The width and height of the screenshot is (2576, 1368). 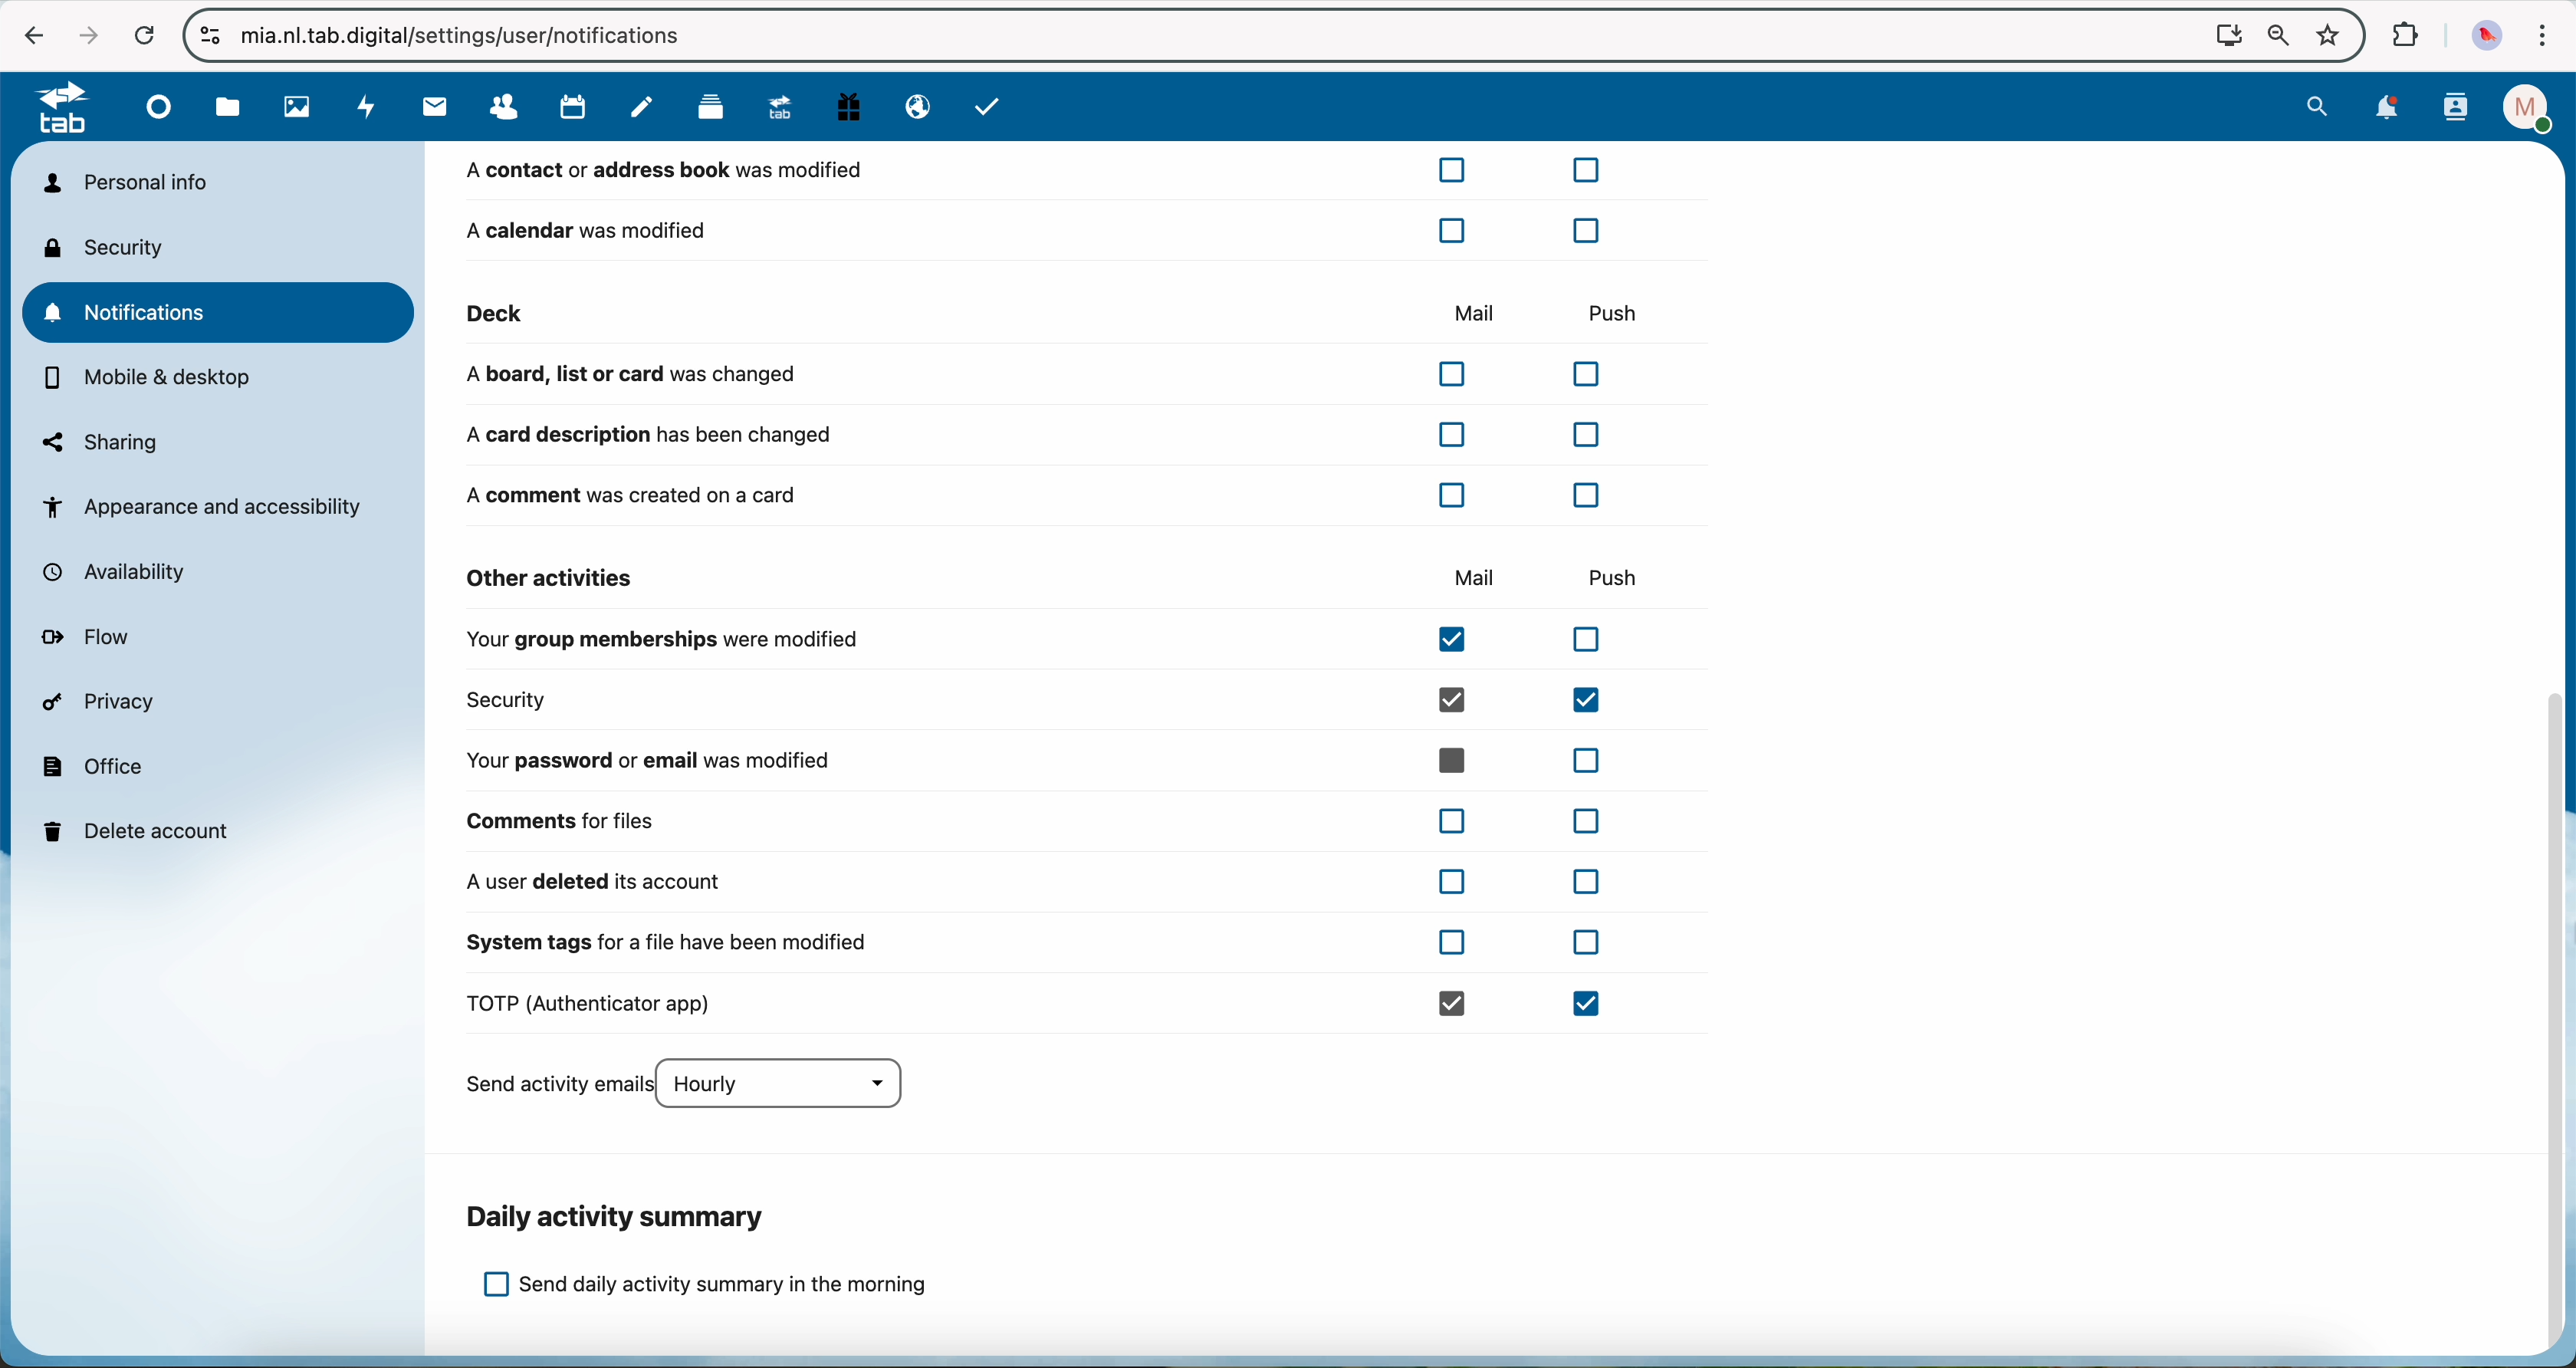 What do you see at coordinates (705, 1286) in the screenshot?
I see `send daily activity summary in the morning` at bounding box center [705, 1286].